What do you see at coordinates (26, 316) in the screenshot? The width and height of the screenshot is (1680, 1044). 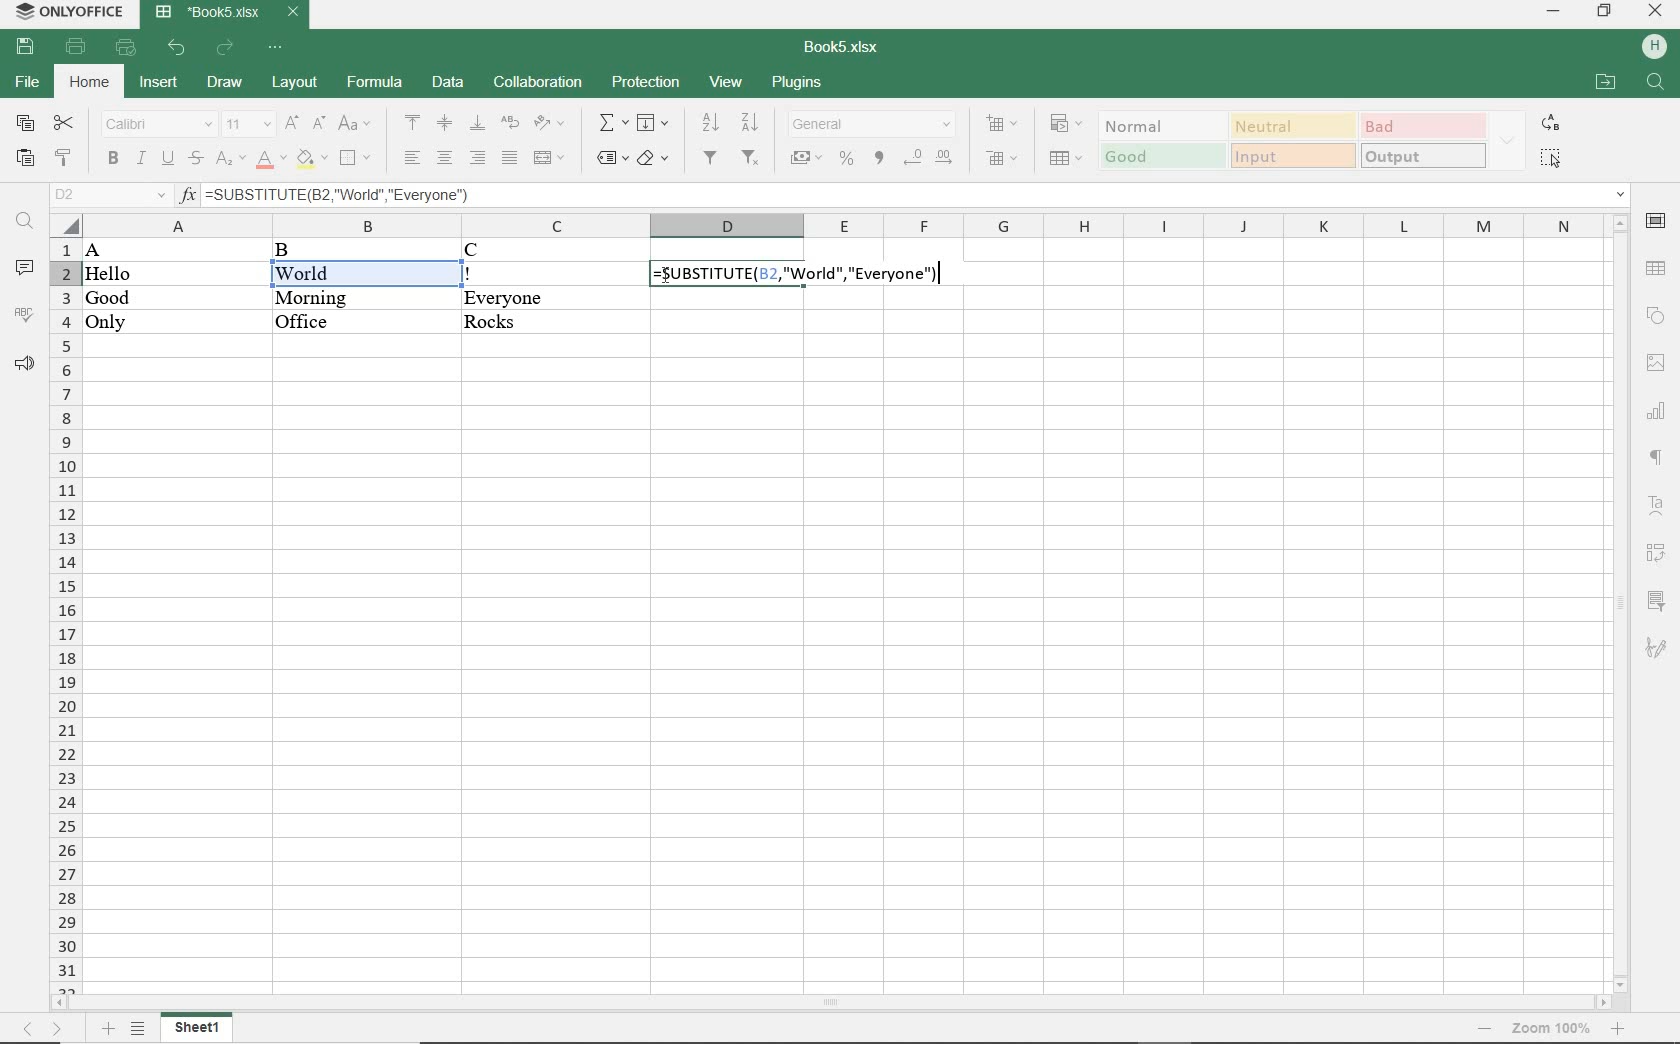 I see `spelling check` at bounding box center [26, 316].